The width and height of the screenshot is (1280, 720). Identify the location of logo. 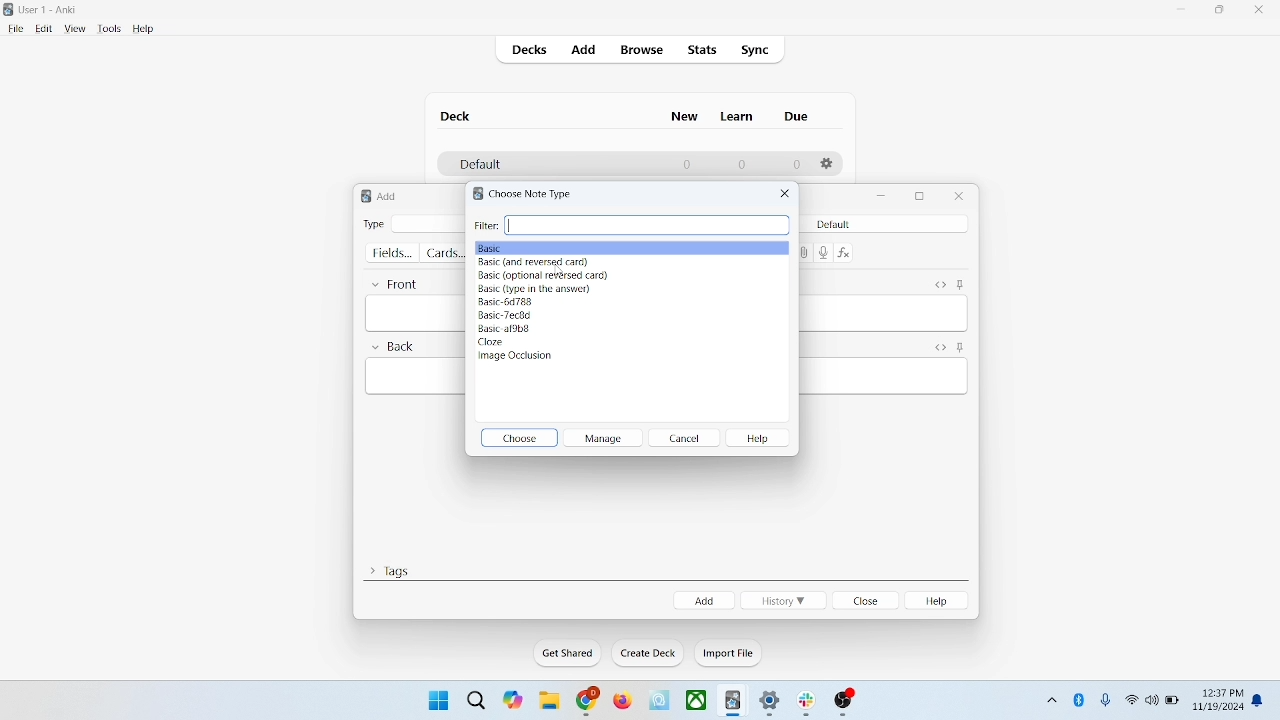
(363, 198).